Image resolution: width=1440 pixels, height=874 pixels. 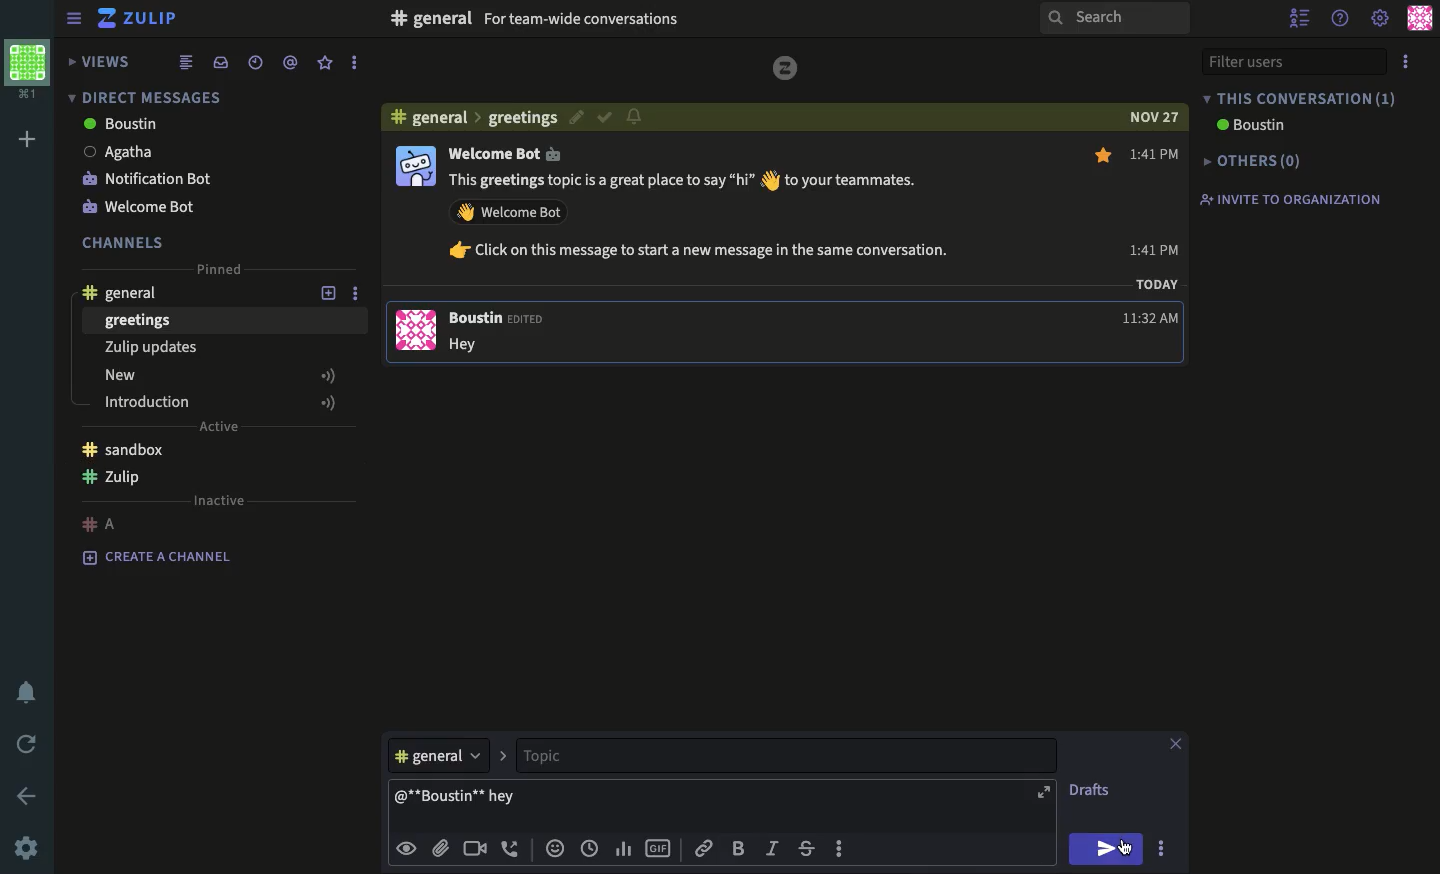 What do you see at coordinates (1130, 848) in the screenshot?
I see `Cursor` at bounding box center [1130, 848].